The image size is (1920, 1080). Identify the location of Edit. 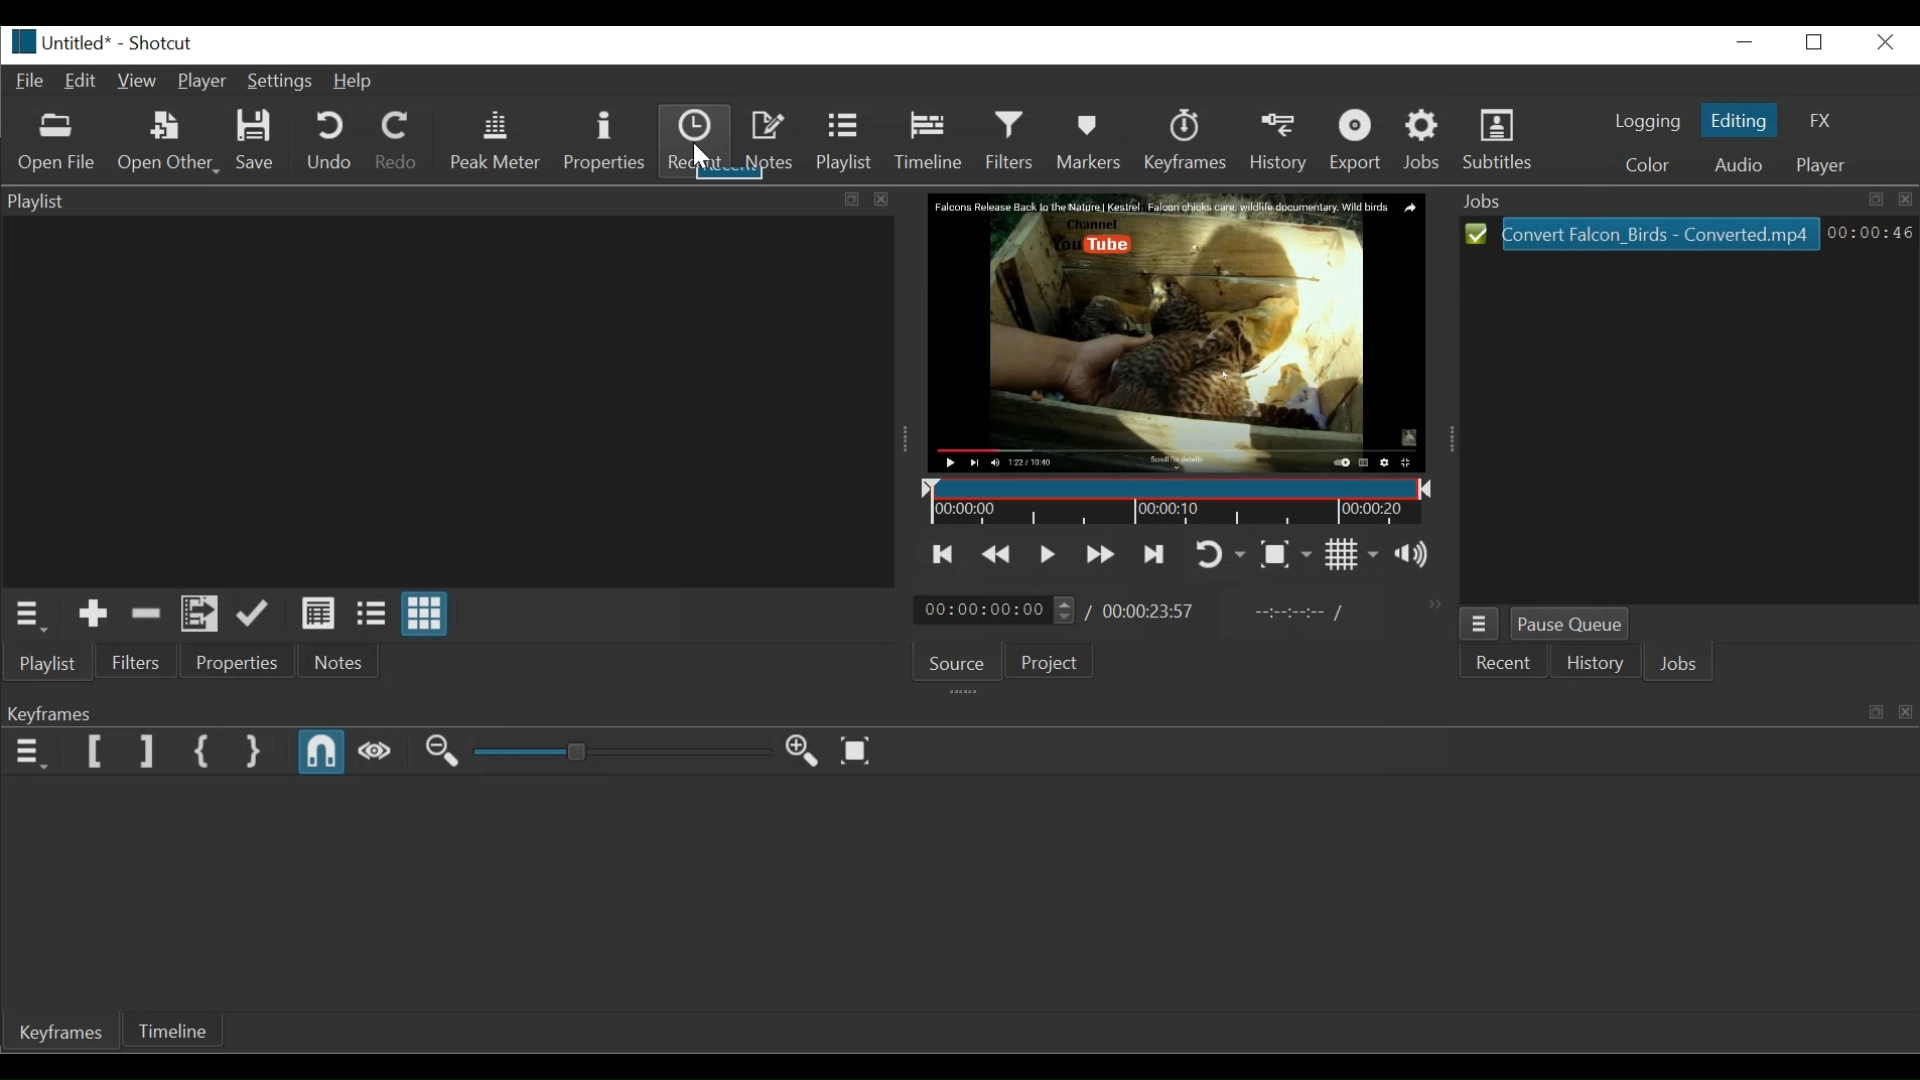
(81, 82).